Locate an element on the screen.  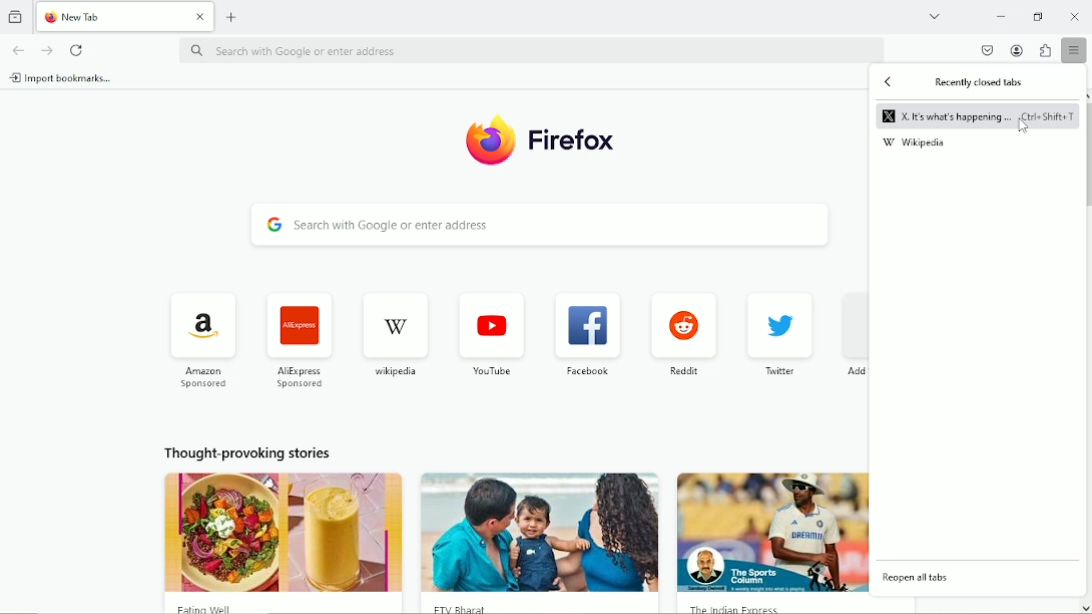
Close is located at coordinates (1076, 17).